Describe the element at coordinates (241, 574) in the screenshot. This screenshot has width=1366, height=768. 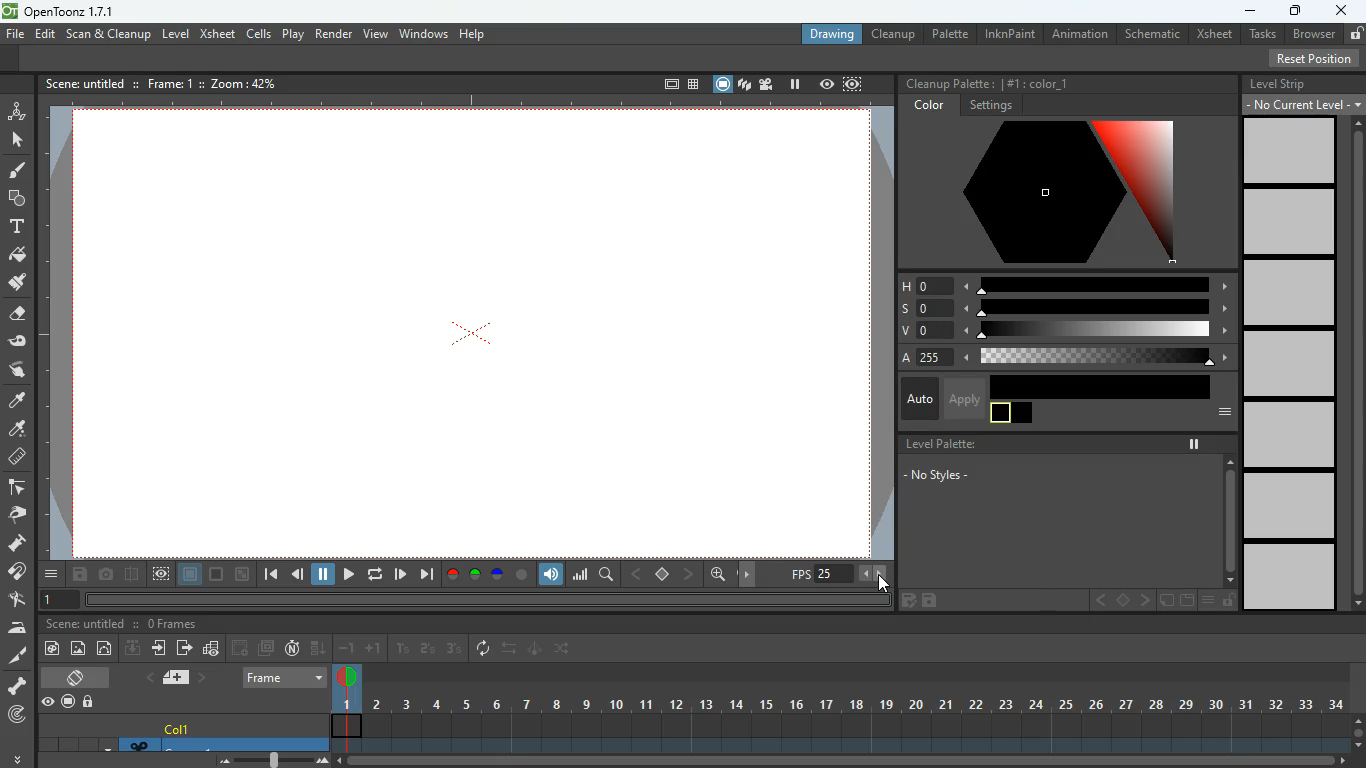
I see `zoom` at that location.